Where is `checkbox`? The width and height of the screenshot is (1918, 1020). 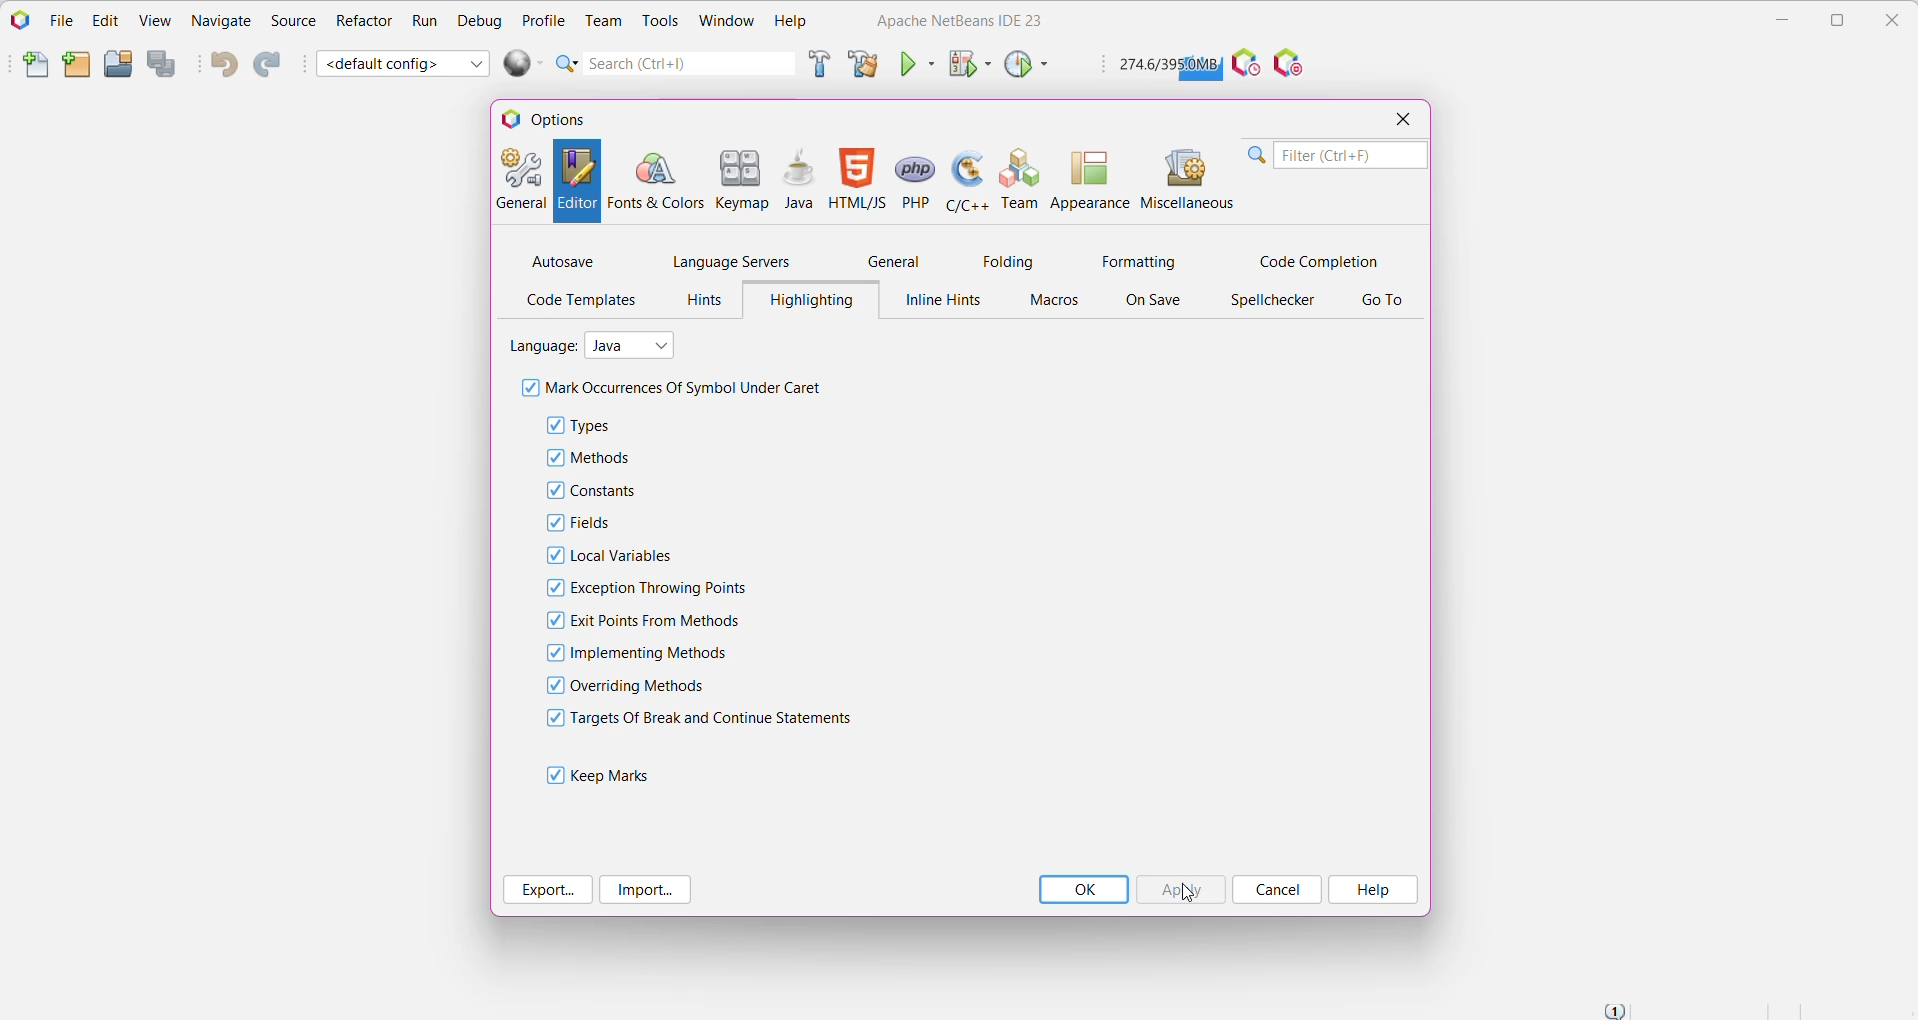 checkbox is located at coordinates (551, 654).